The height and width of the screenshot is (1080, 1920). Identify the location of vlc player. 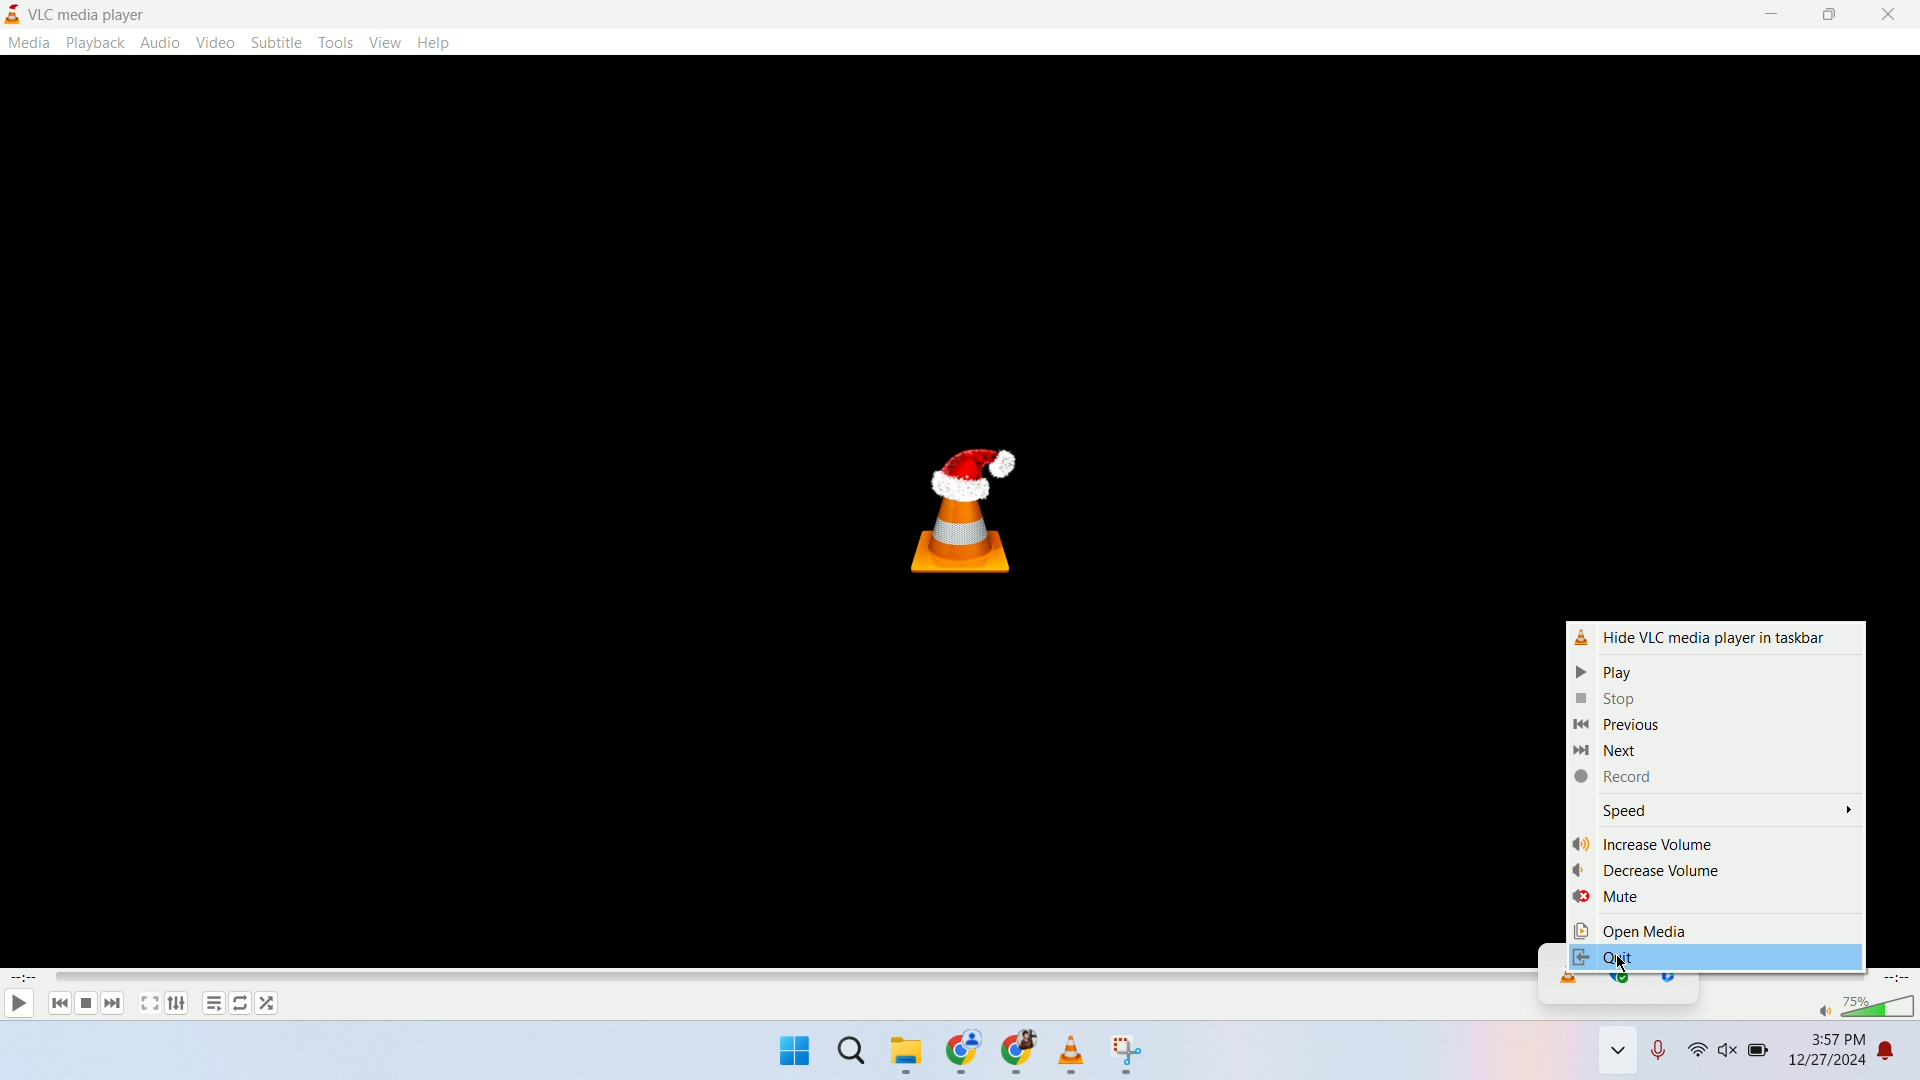
(1073, 1054).